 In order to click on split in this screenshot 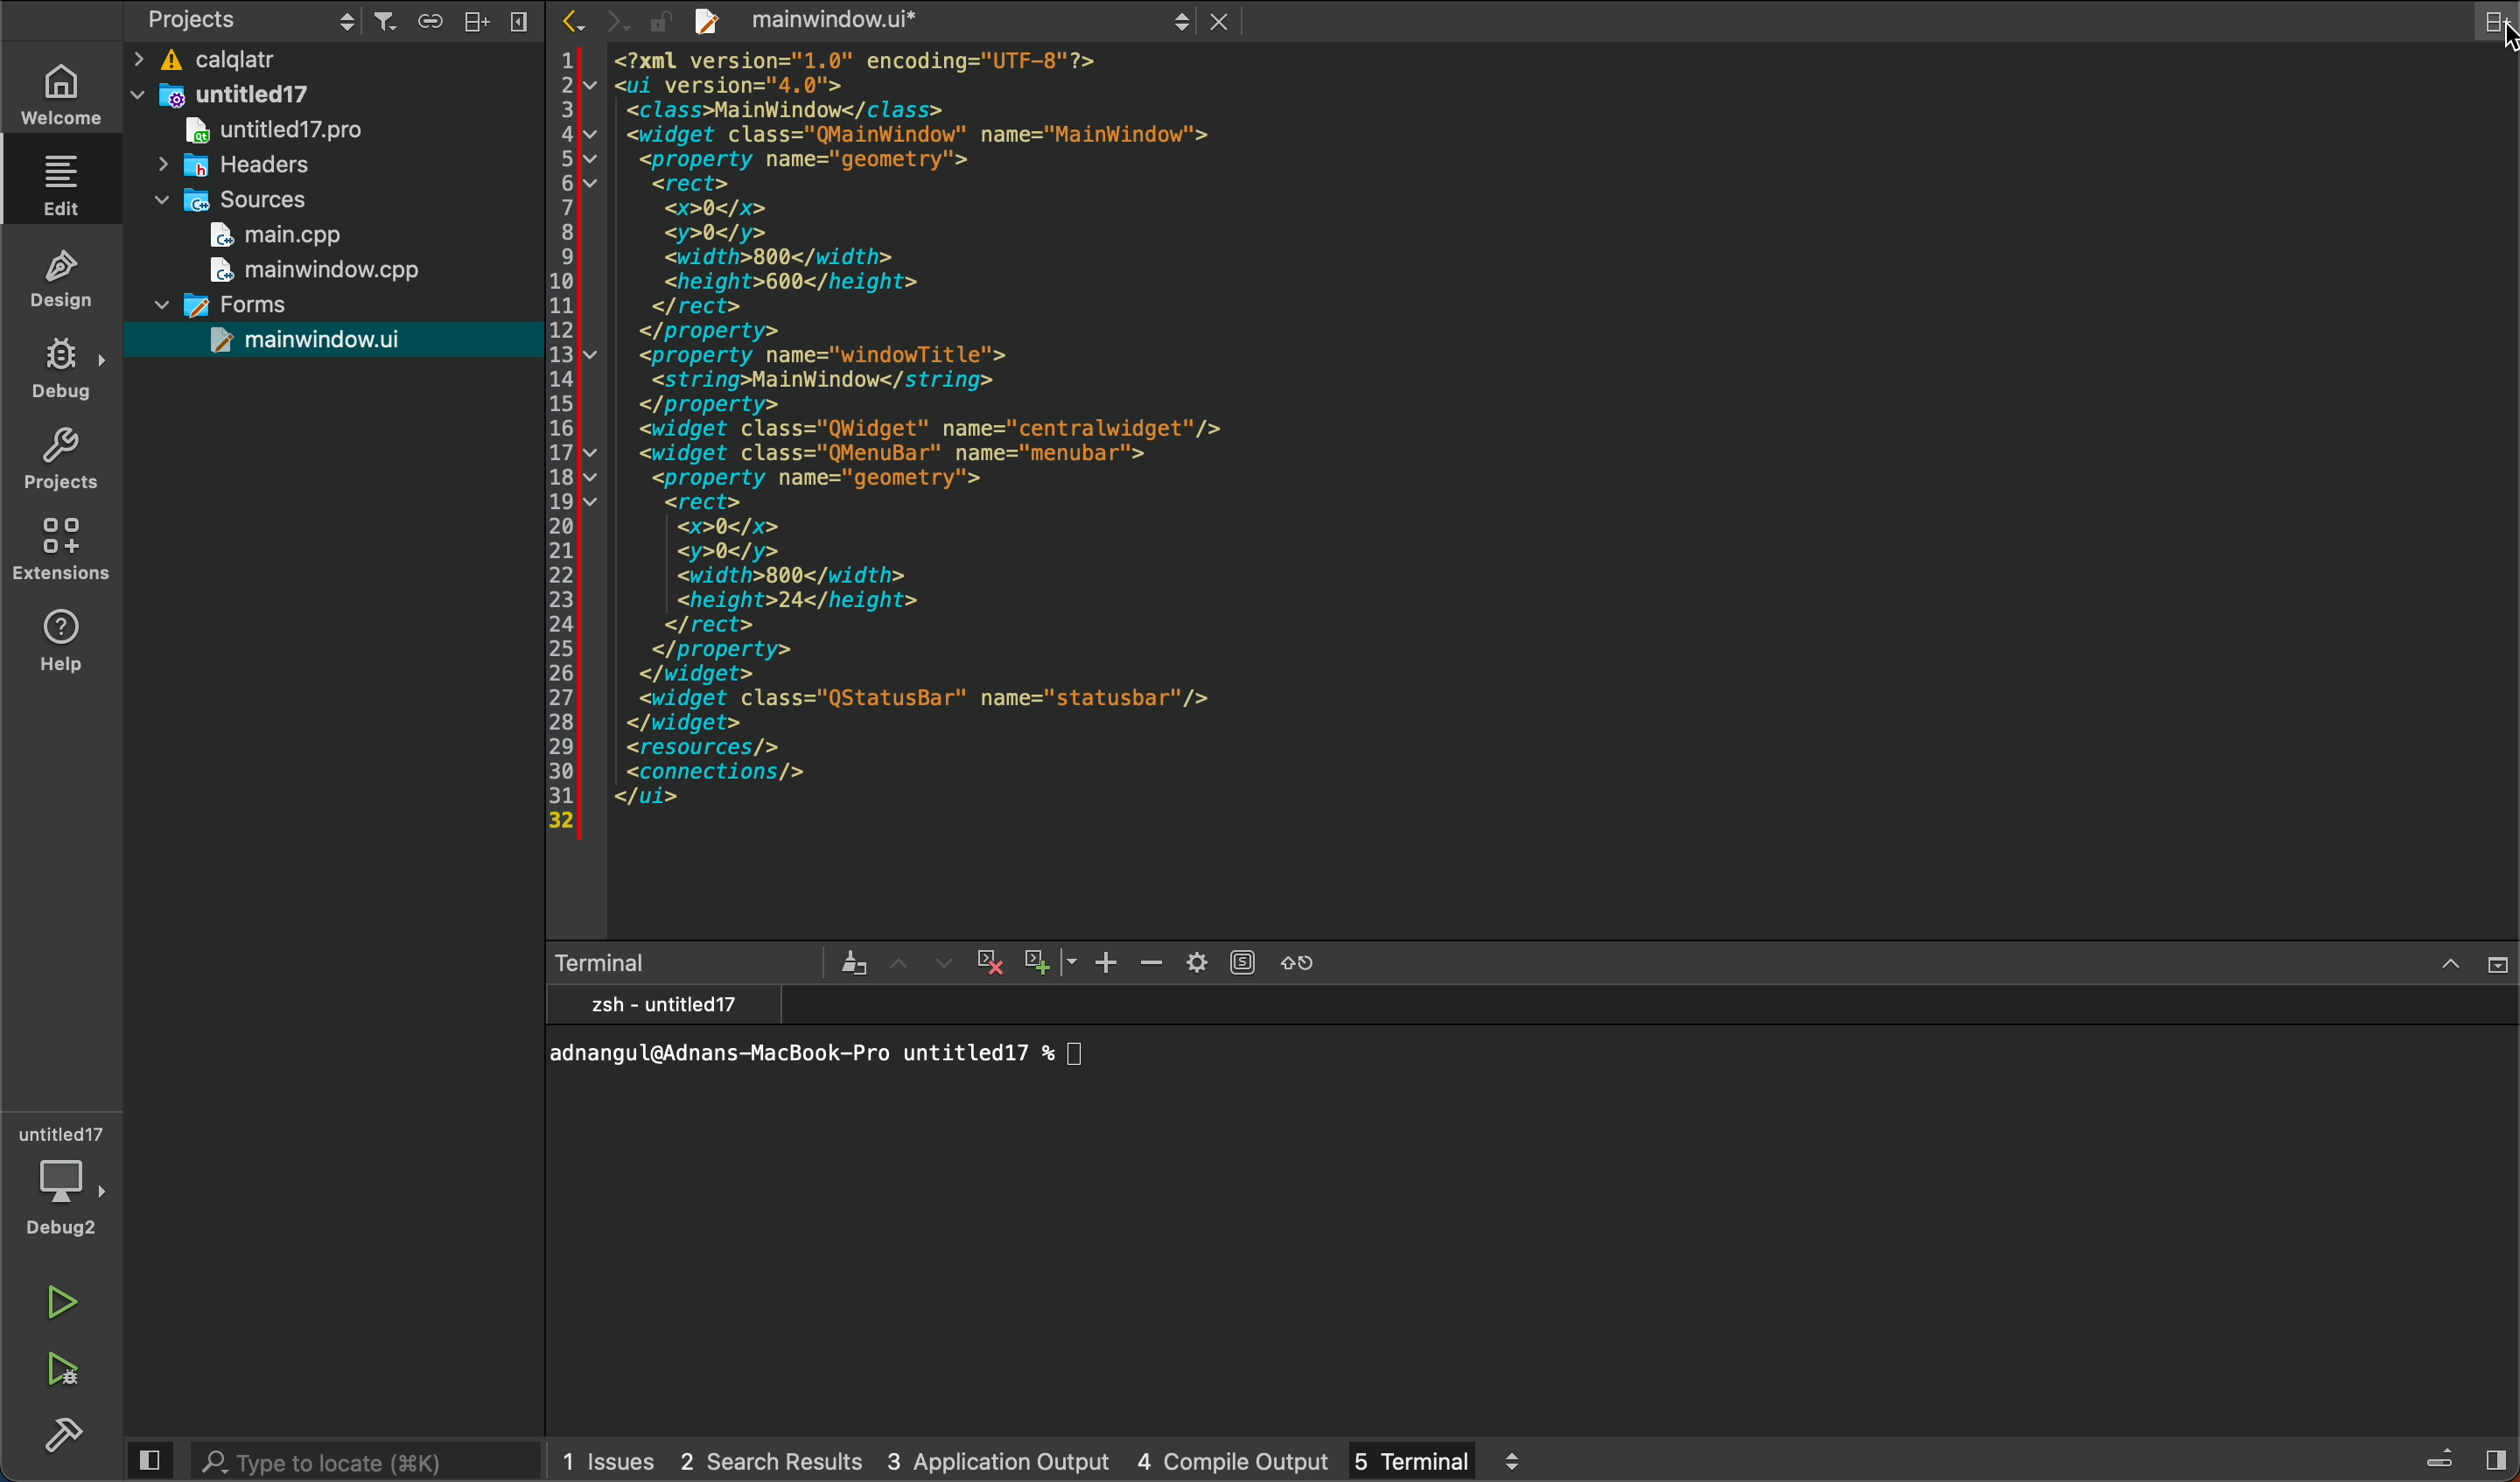, I will do `click(477, 21)`.